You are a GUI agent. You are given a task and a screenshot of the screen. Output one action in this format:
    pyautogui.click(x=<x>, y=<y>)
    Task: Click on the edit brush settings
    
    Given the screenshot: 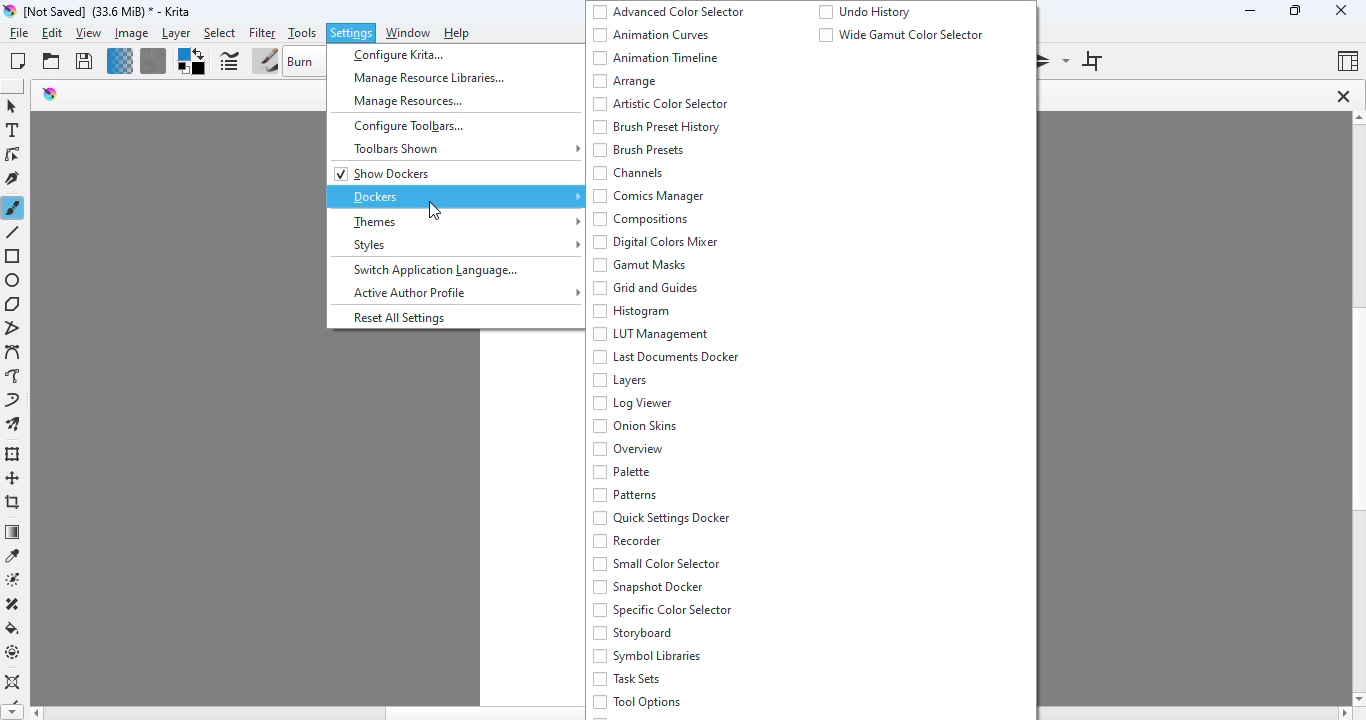 What is the action you would take?
    pyautogui.click(x=229, y=62)
    